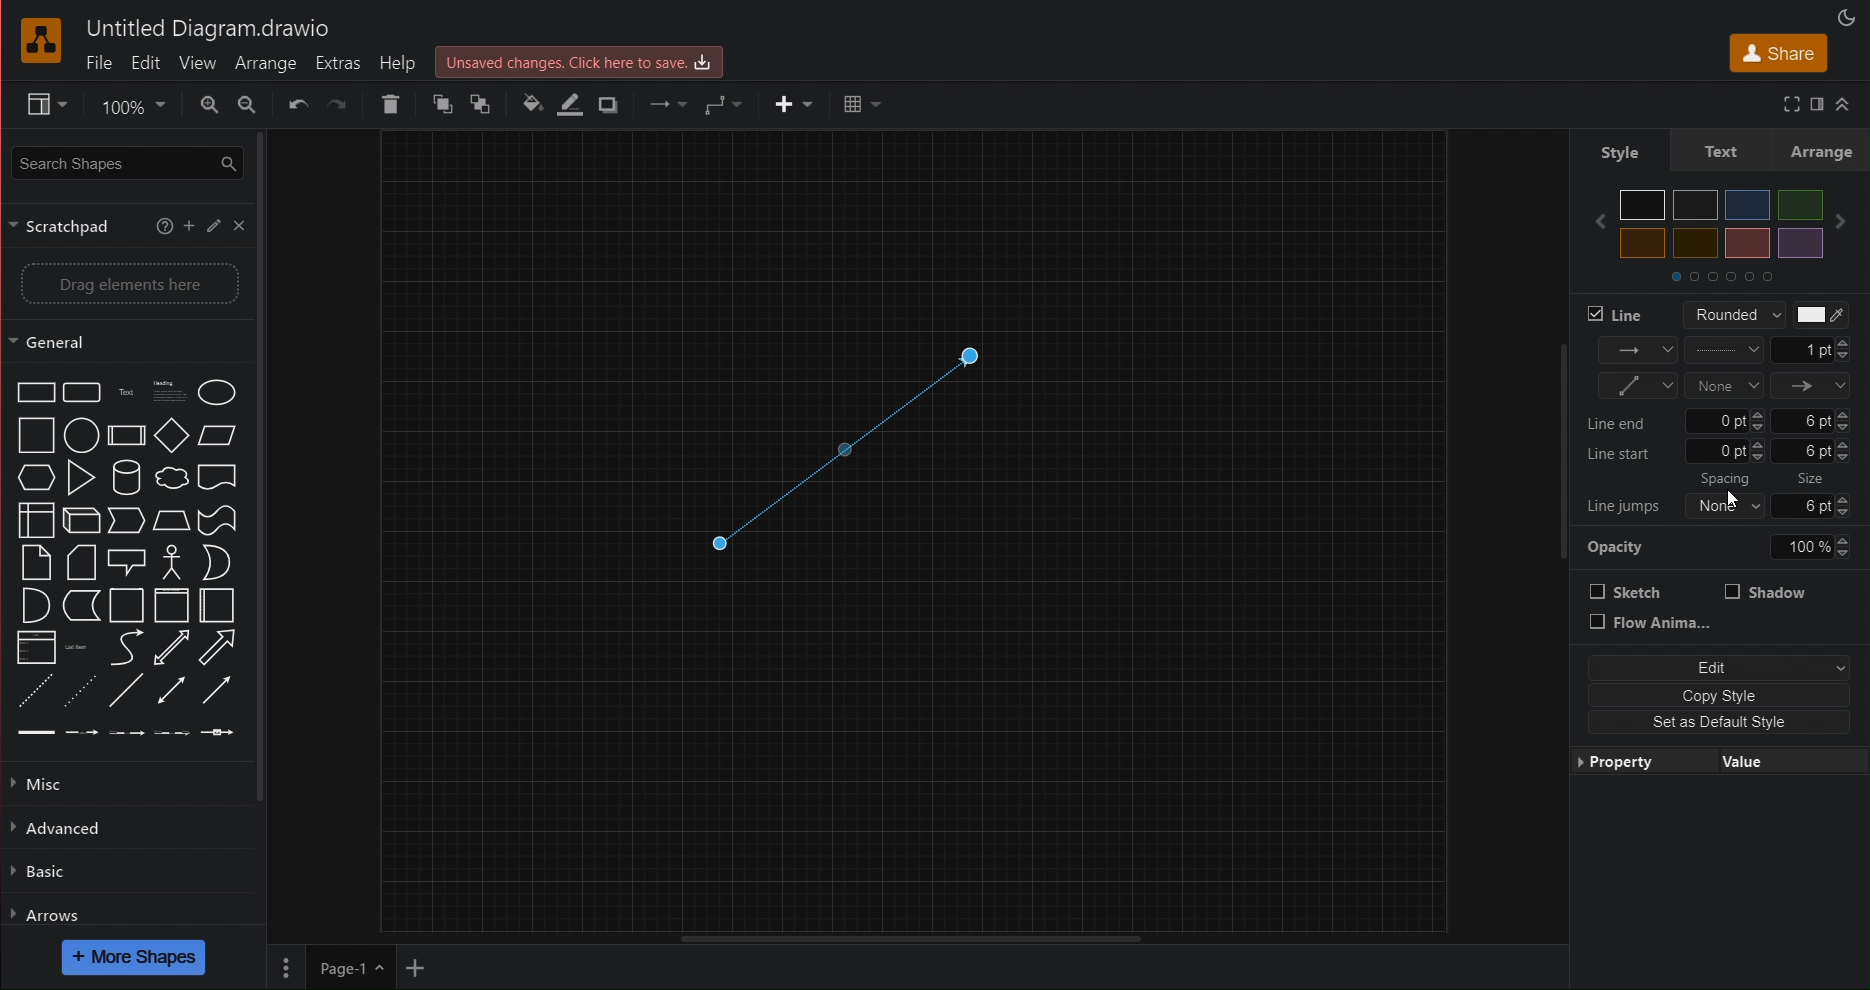  Describe the element at coordinates (1618, 151) in the screenshot. I see `Style` at that location.